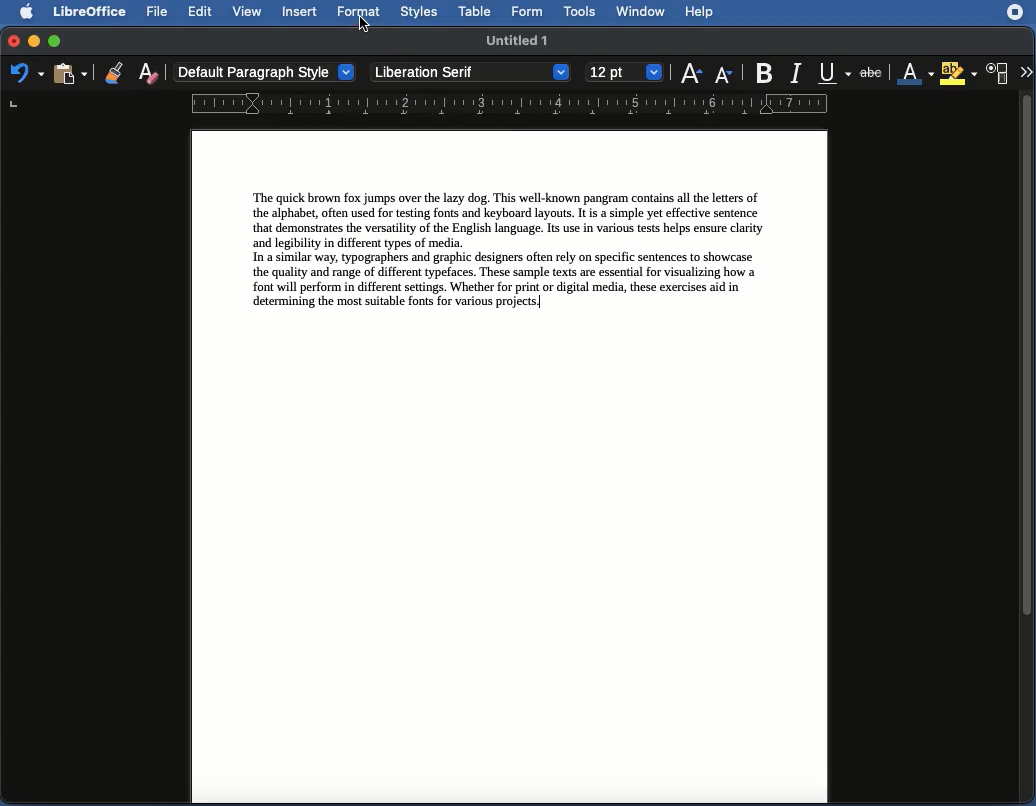  Describe the element at coordinates (21, 11) in the screenshot. I see `Apple logo` at that location.